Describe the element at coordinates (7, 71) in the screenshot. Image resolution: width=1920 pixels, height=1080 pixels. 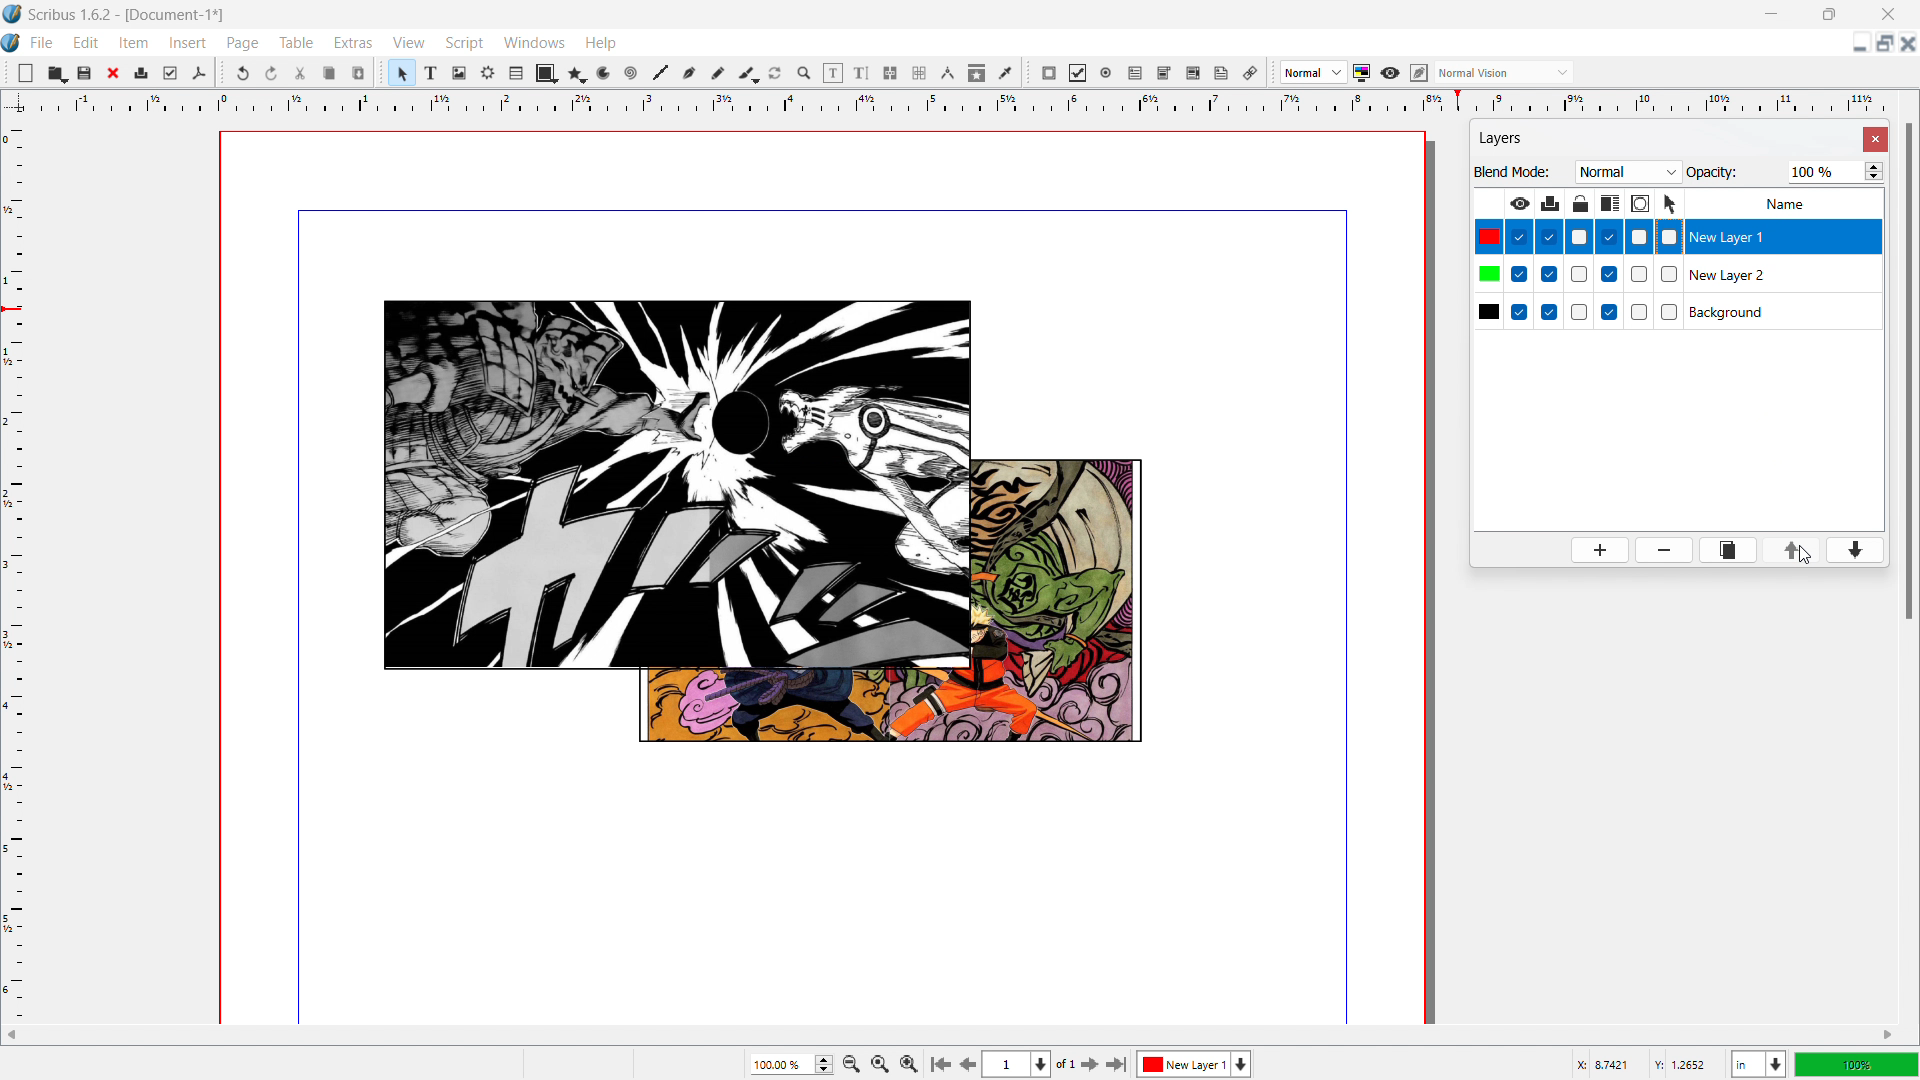
I see `move tools` at that location.